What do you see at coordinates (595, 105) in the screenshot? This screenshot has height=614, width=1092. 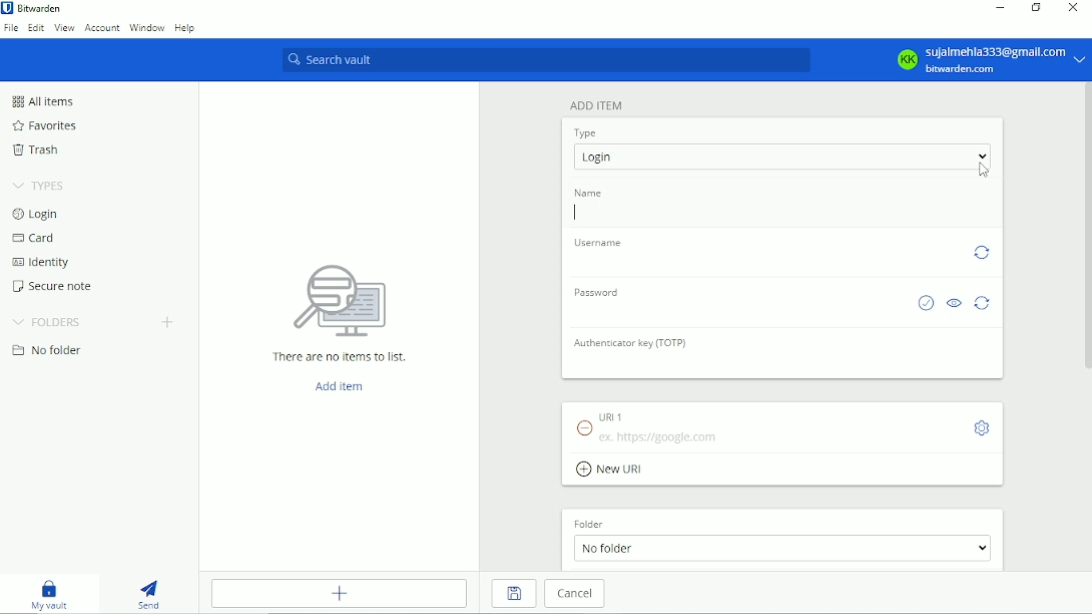 I see `Add item` at bounding box center [595, 105].